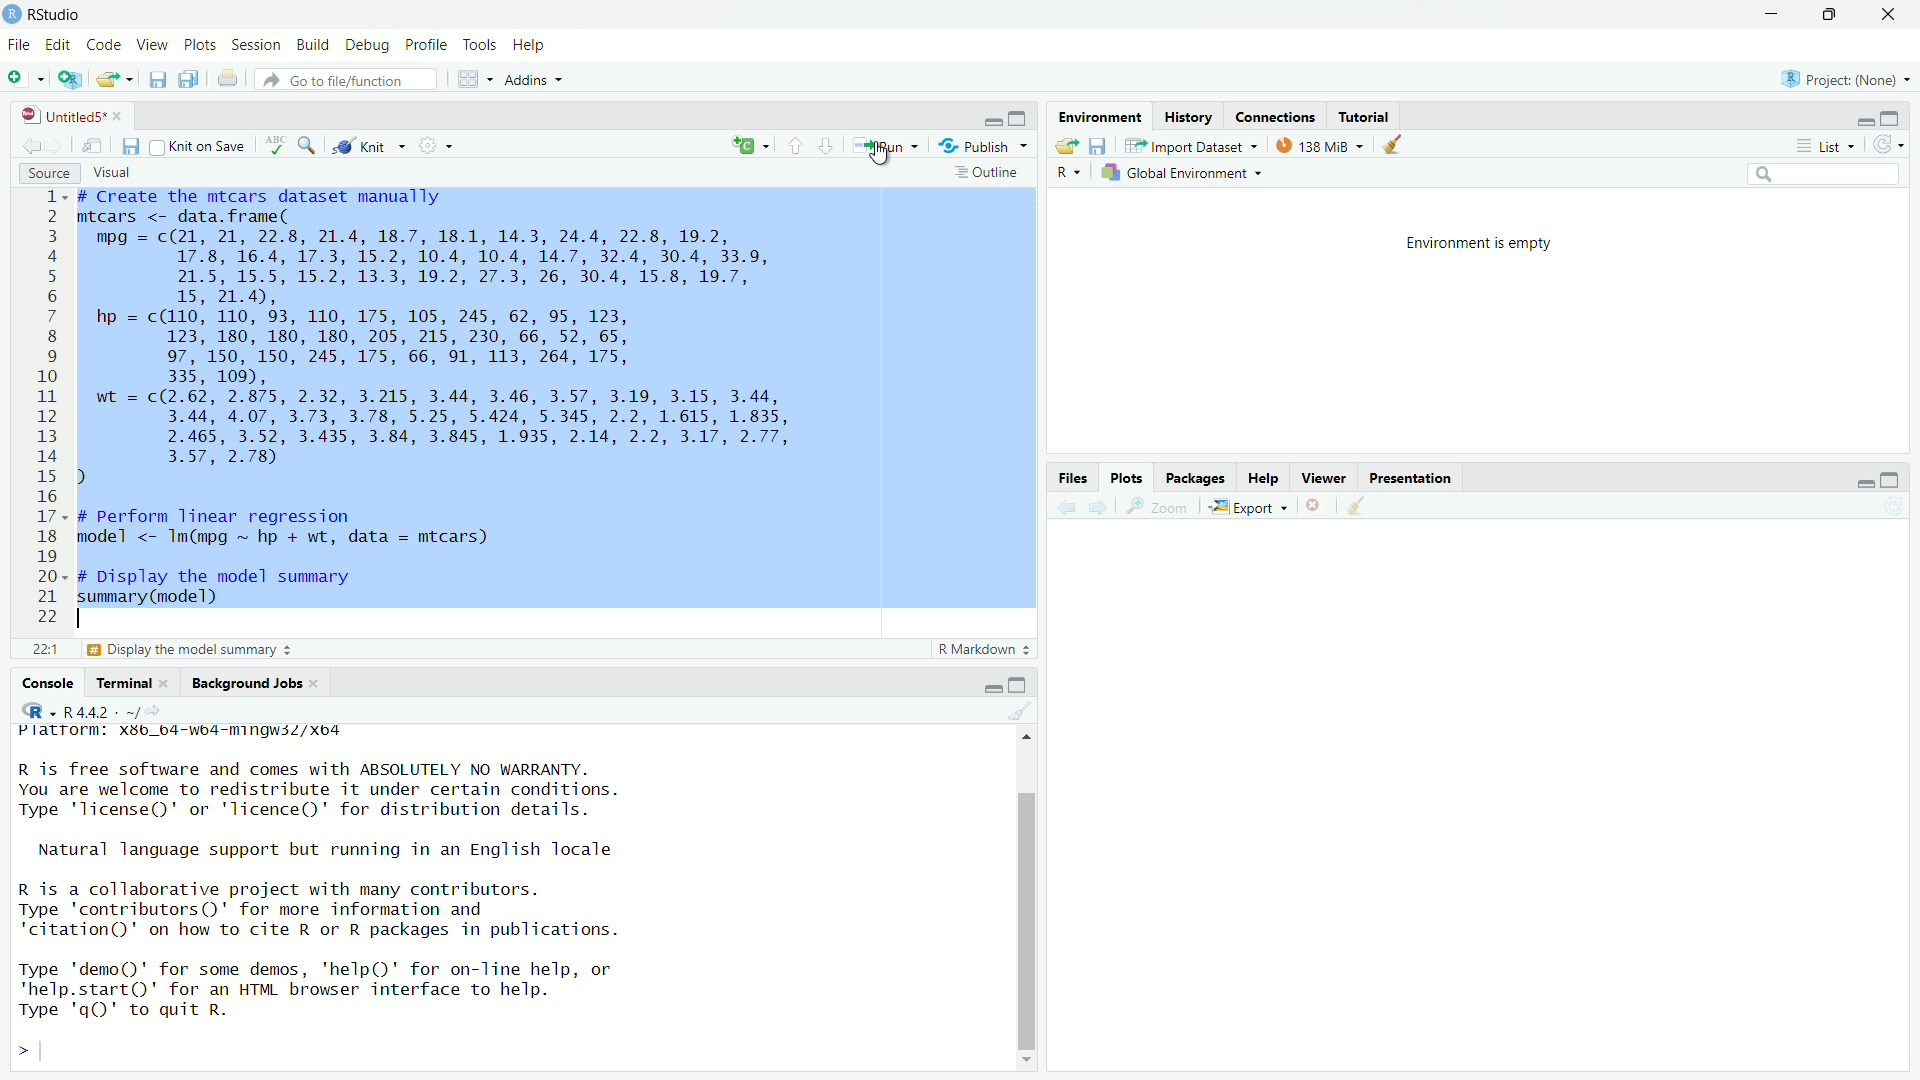 This screenshot has height=1080, width=1920. I want to click on files, so click(1073, 478).